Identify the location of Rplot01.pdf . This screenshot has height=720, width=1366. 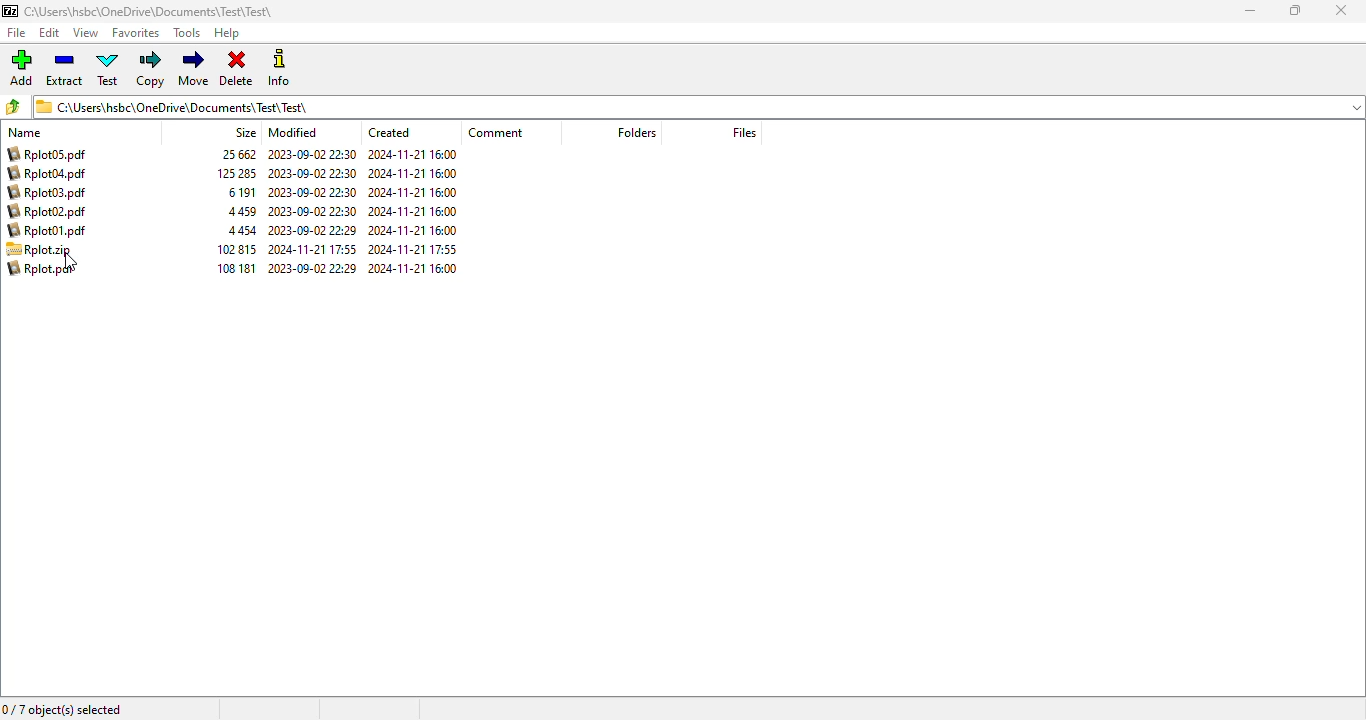
(46, 231).